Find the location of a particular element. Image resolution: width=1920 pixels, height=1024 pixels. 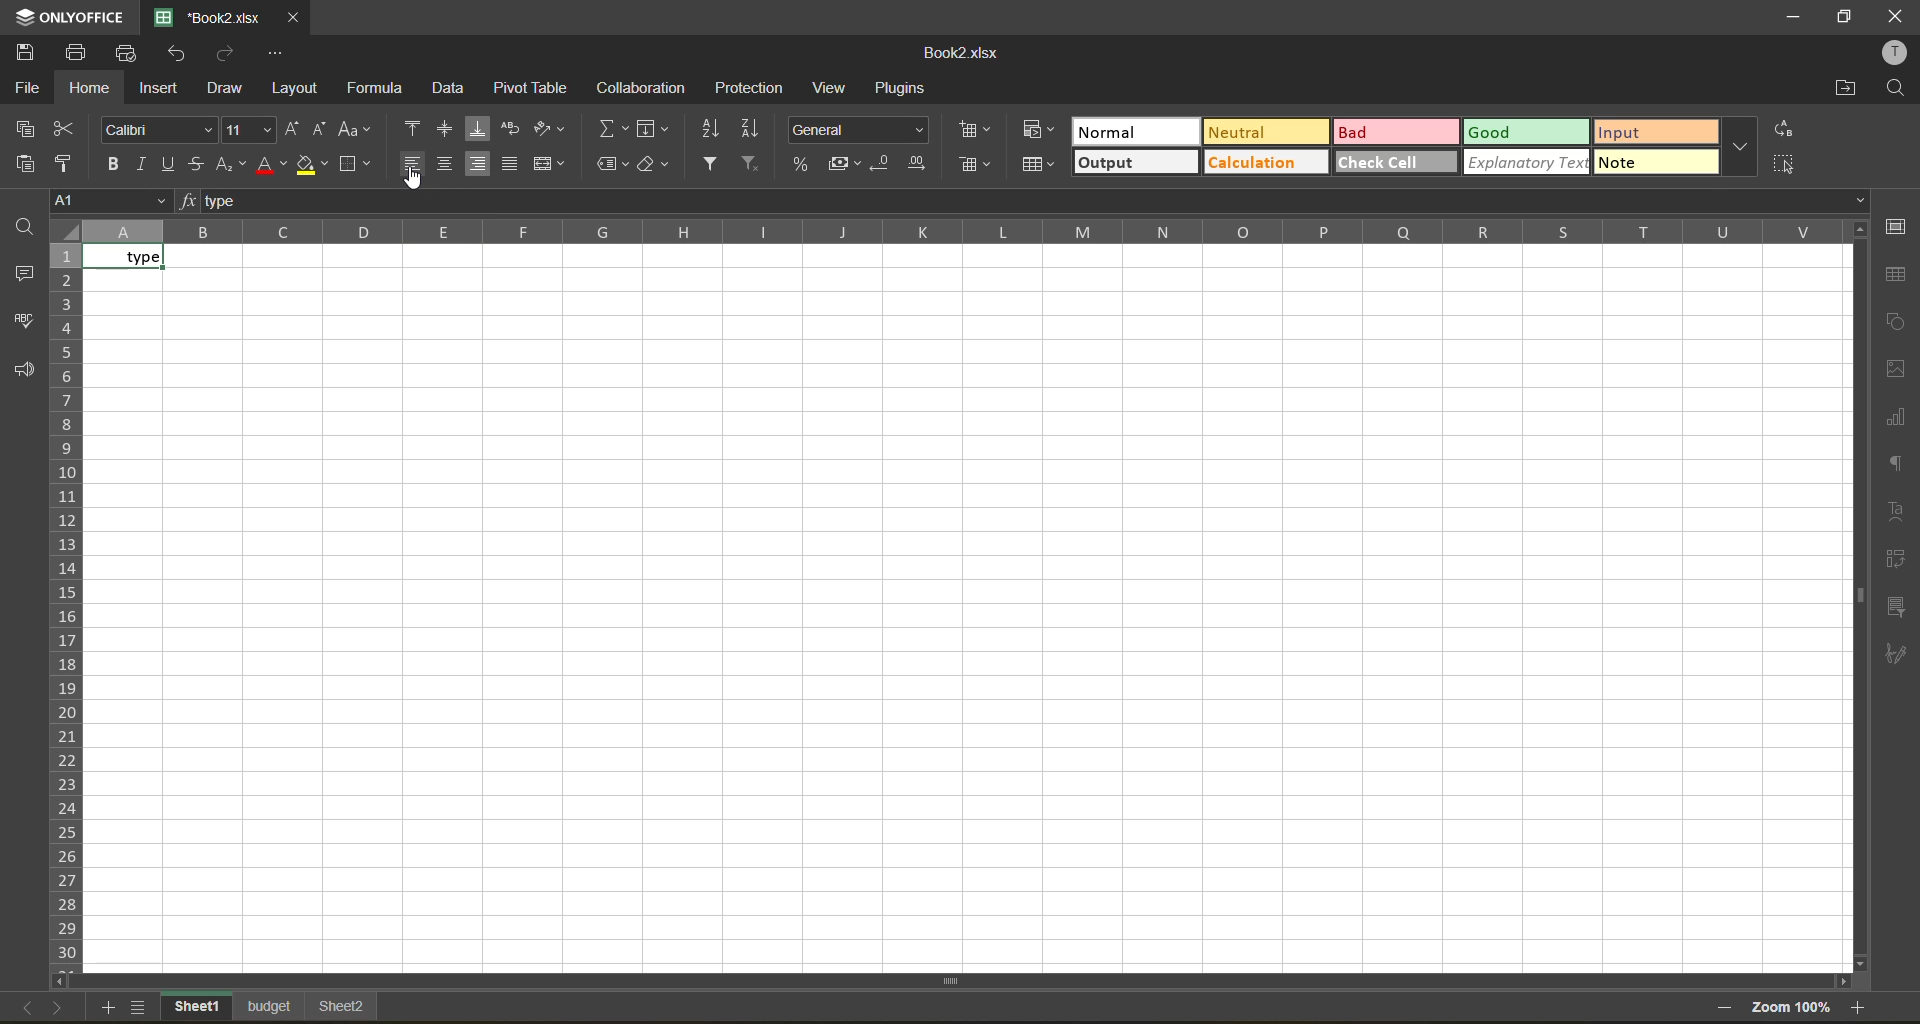

fill color is located at coordinates (313, 164).